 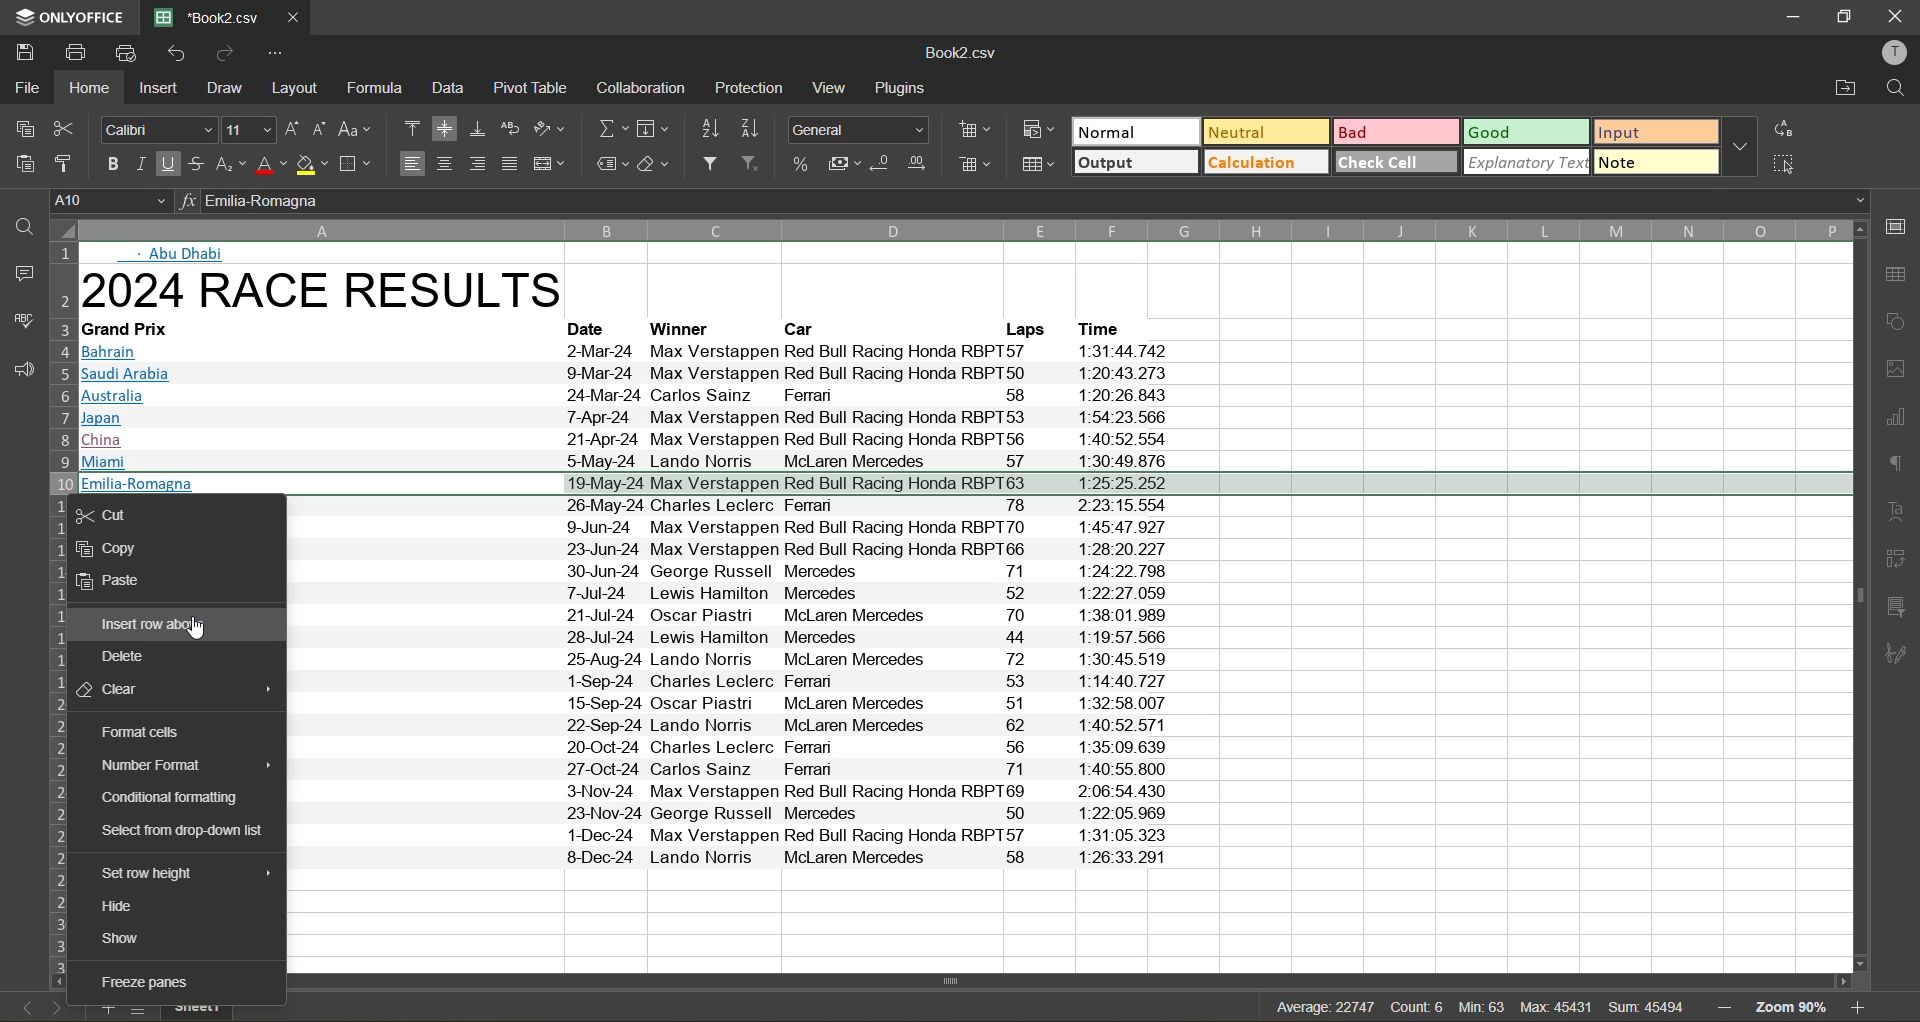 What do you see at coordinates (1786, 164) in the screenshot?
I see `select all` at bounding box center [1786, 164].